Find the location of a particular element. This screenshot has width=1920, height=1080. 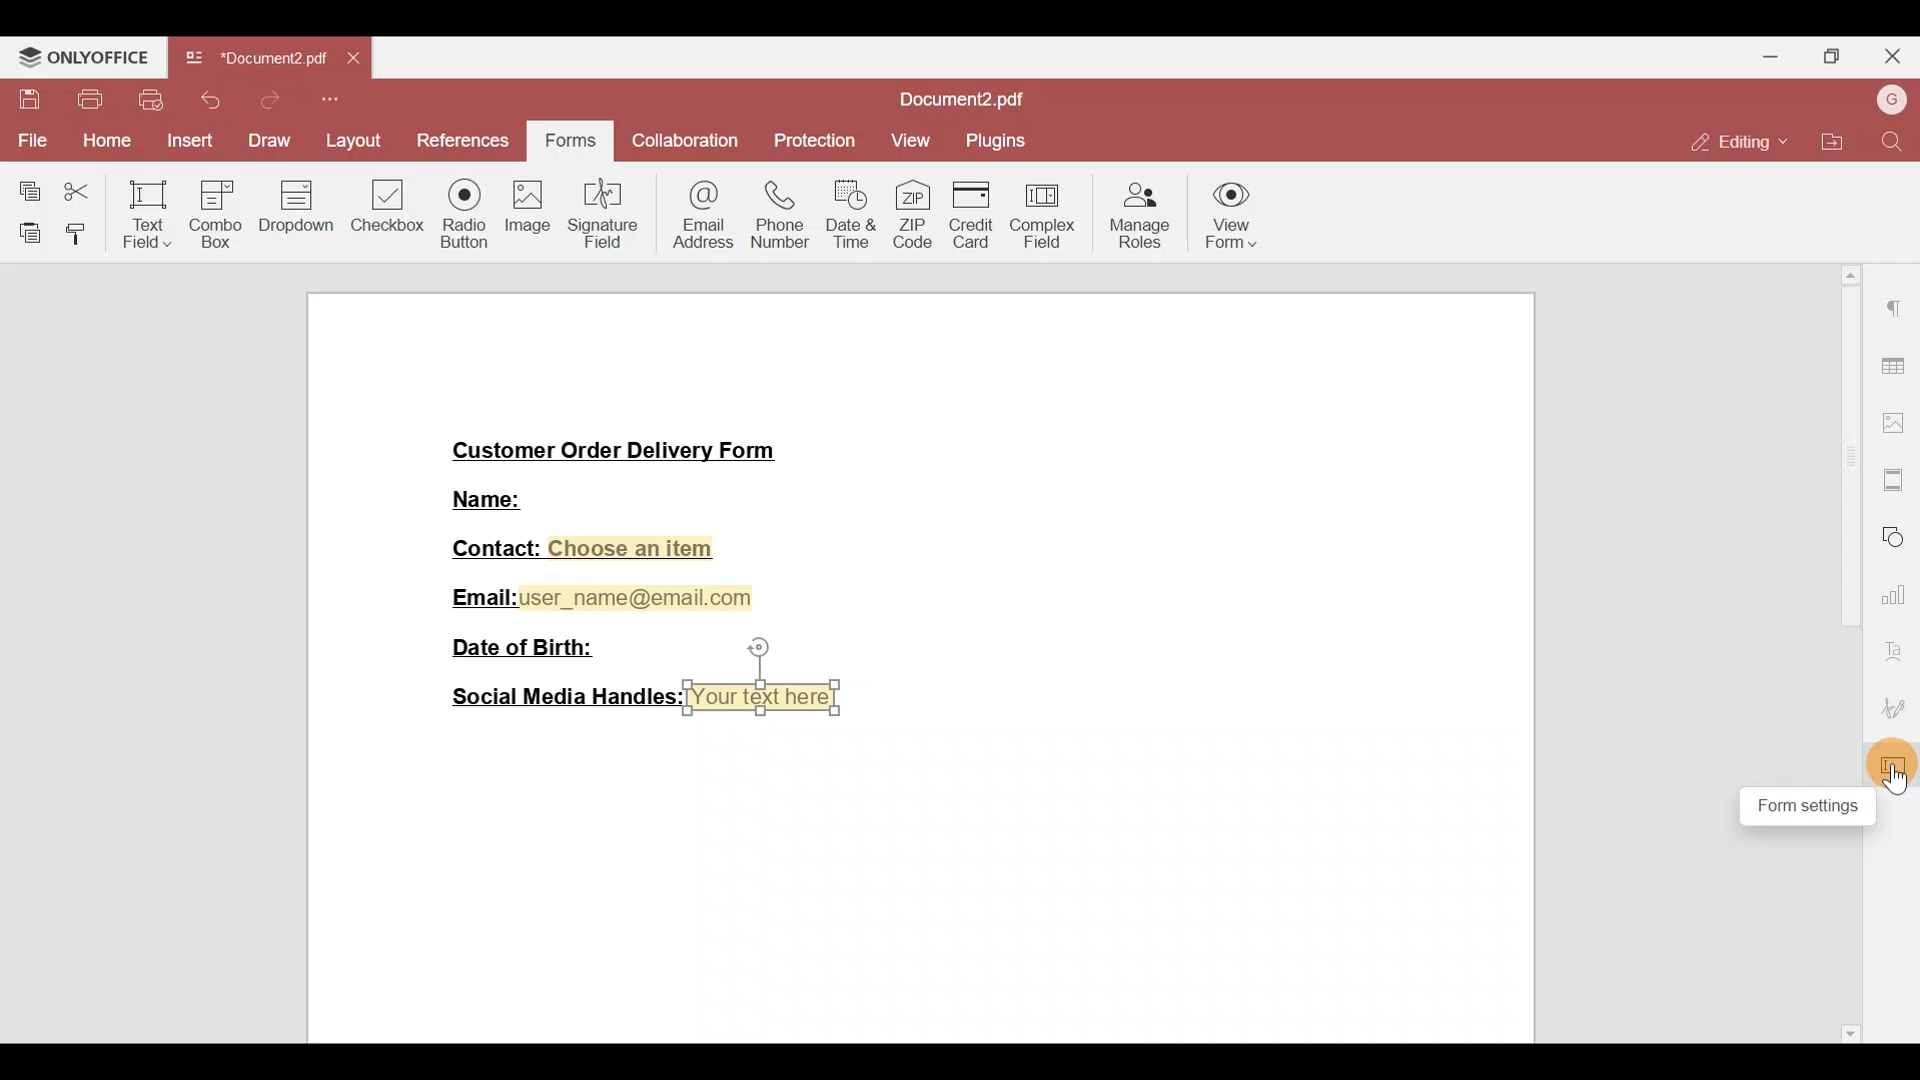

Paragraph settings is located at coordinates (1897, 311).